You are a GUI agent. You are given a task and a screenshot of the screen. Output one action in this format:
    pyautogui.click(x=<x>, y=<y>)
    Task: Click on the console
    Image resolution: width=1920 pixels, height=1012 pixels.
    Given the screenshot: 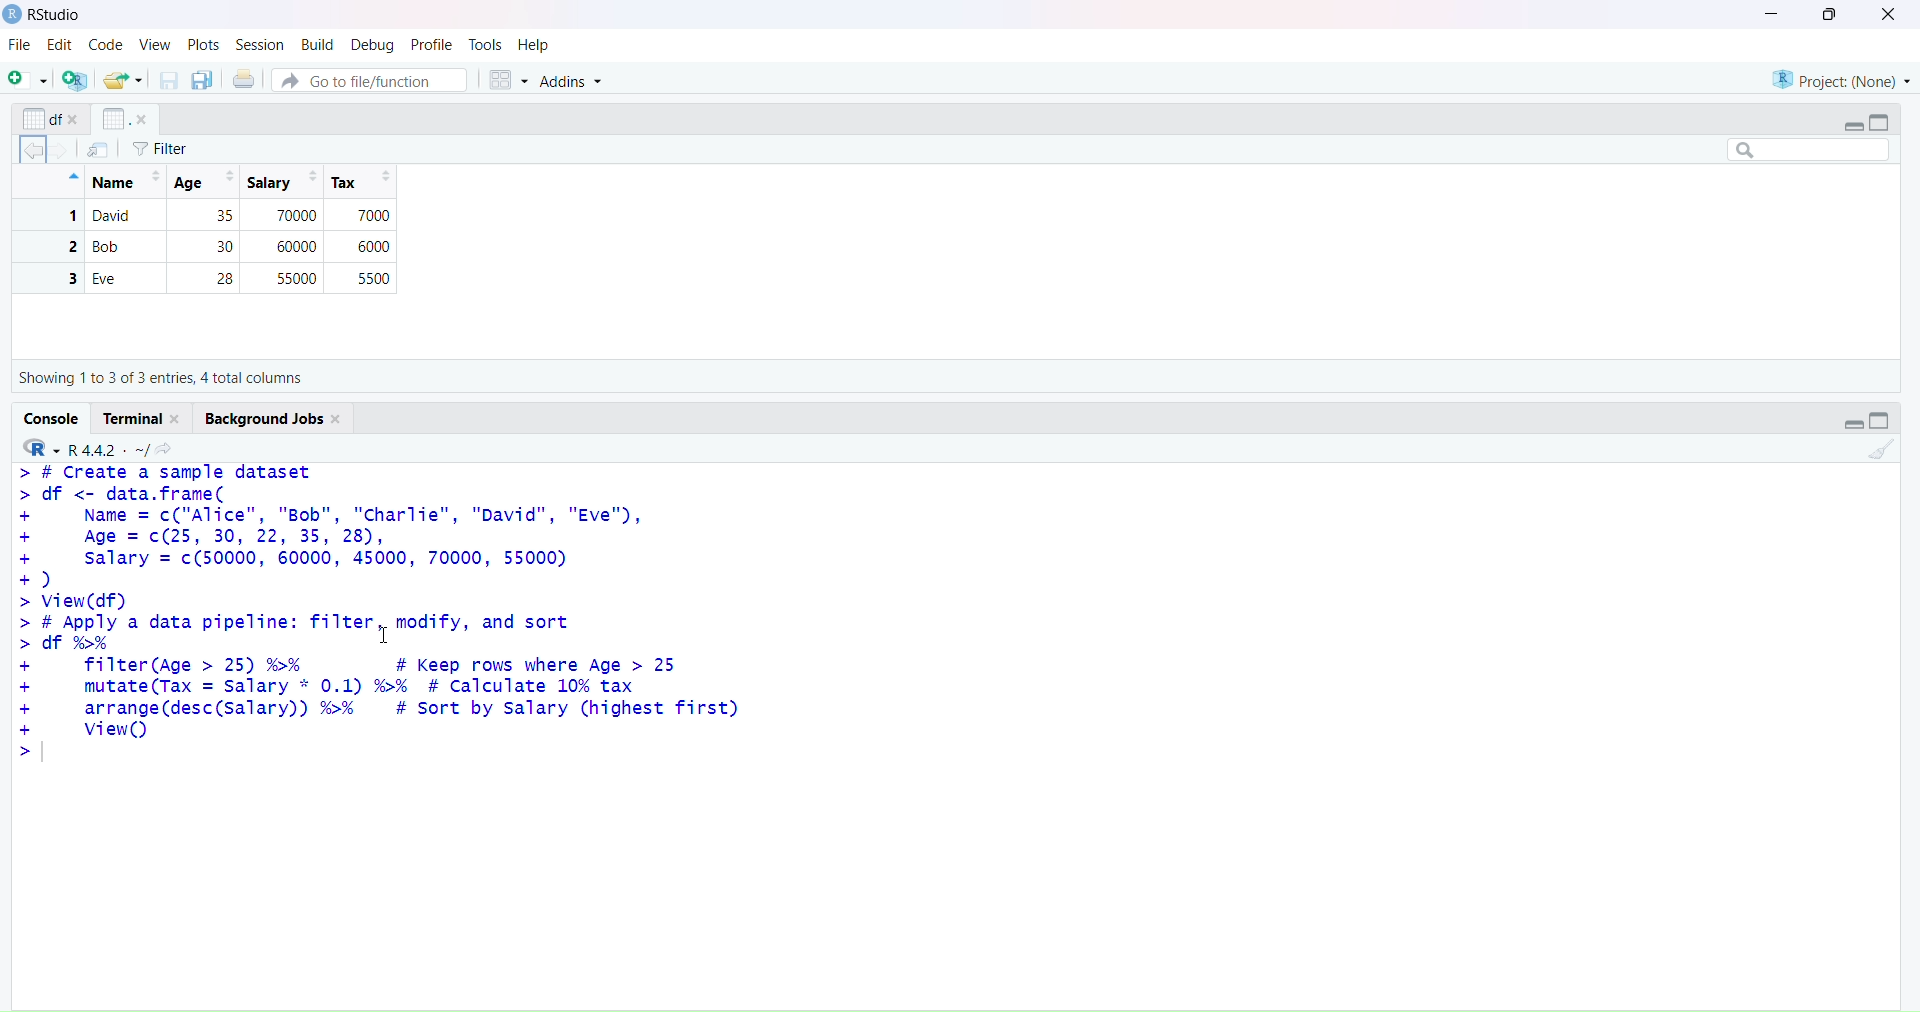 What is the action you would take?
    pyautogui.click(x=52, y=419)
    